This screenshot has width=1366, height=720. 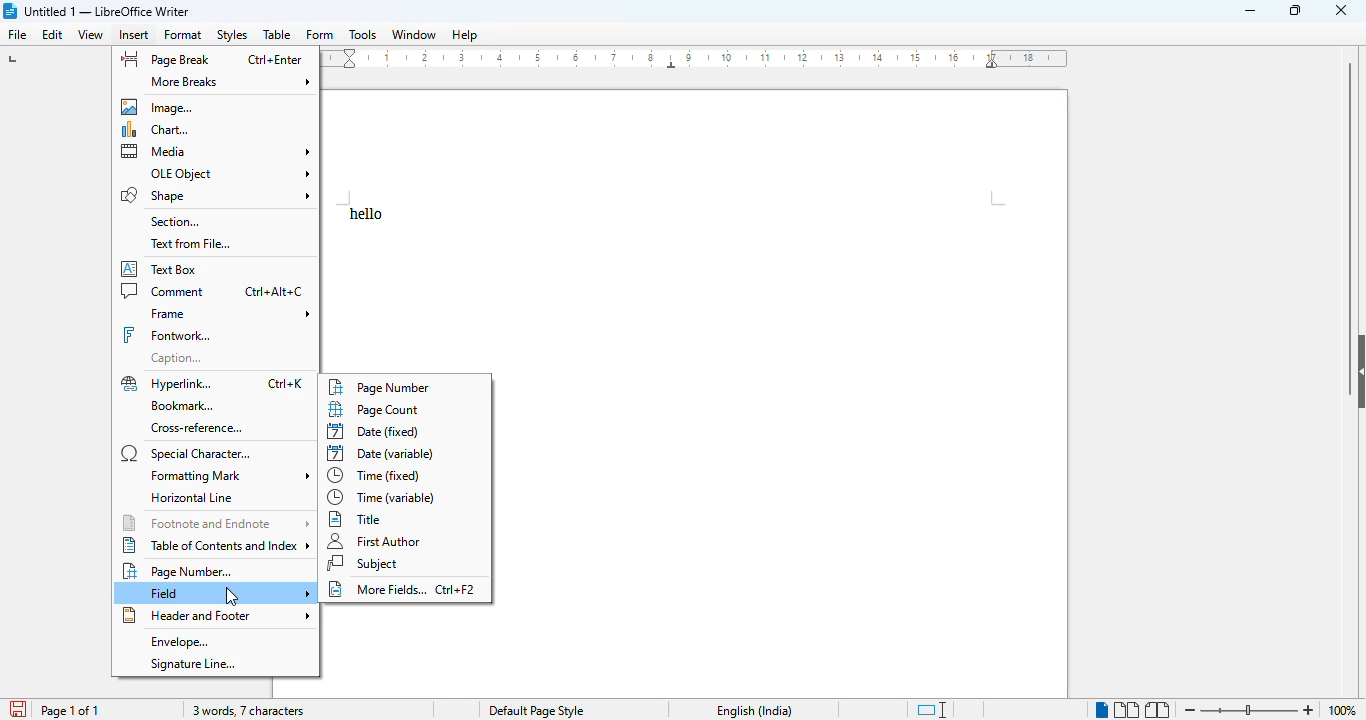 What do you see at coordinates (1158, 710) in the screenshot?
I see `book view` at bounding box center [1158, 710].